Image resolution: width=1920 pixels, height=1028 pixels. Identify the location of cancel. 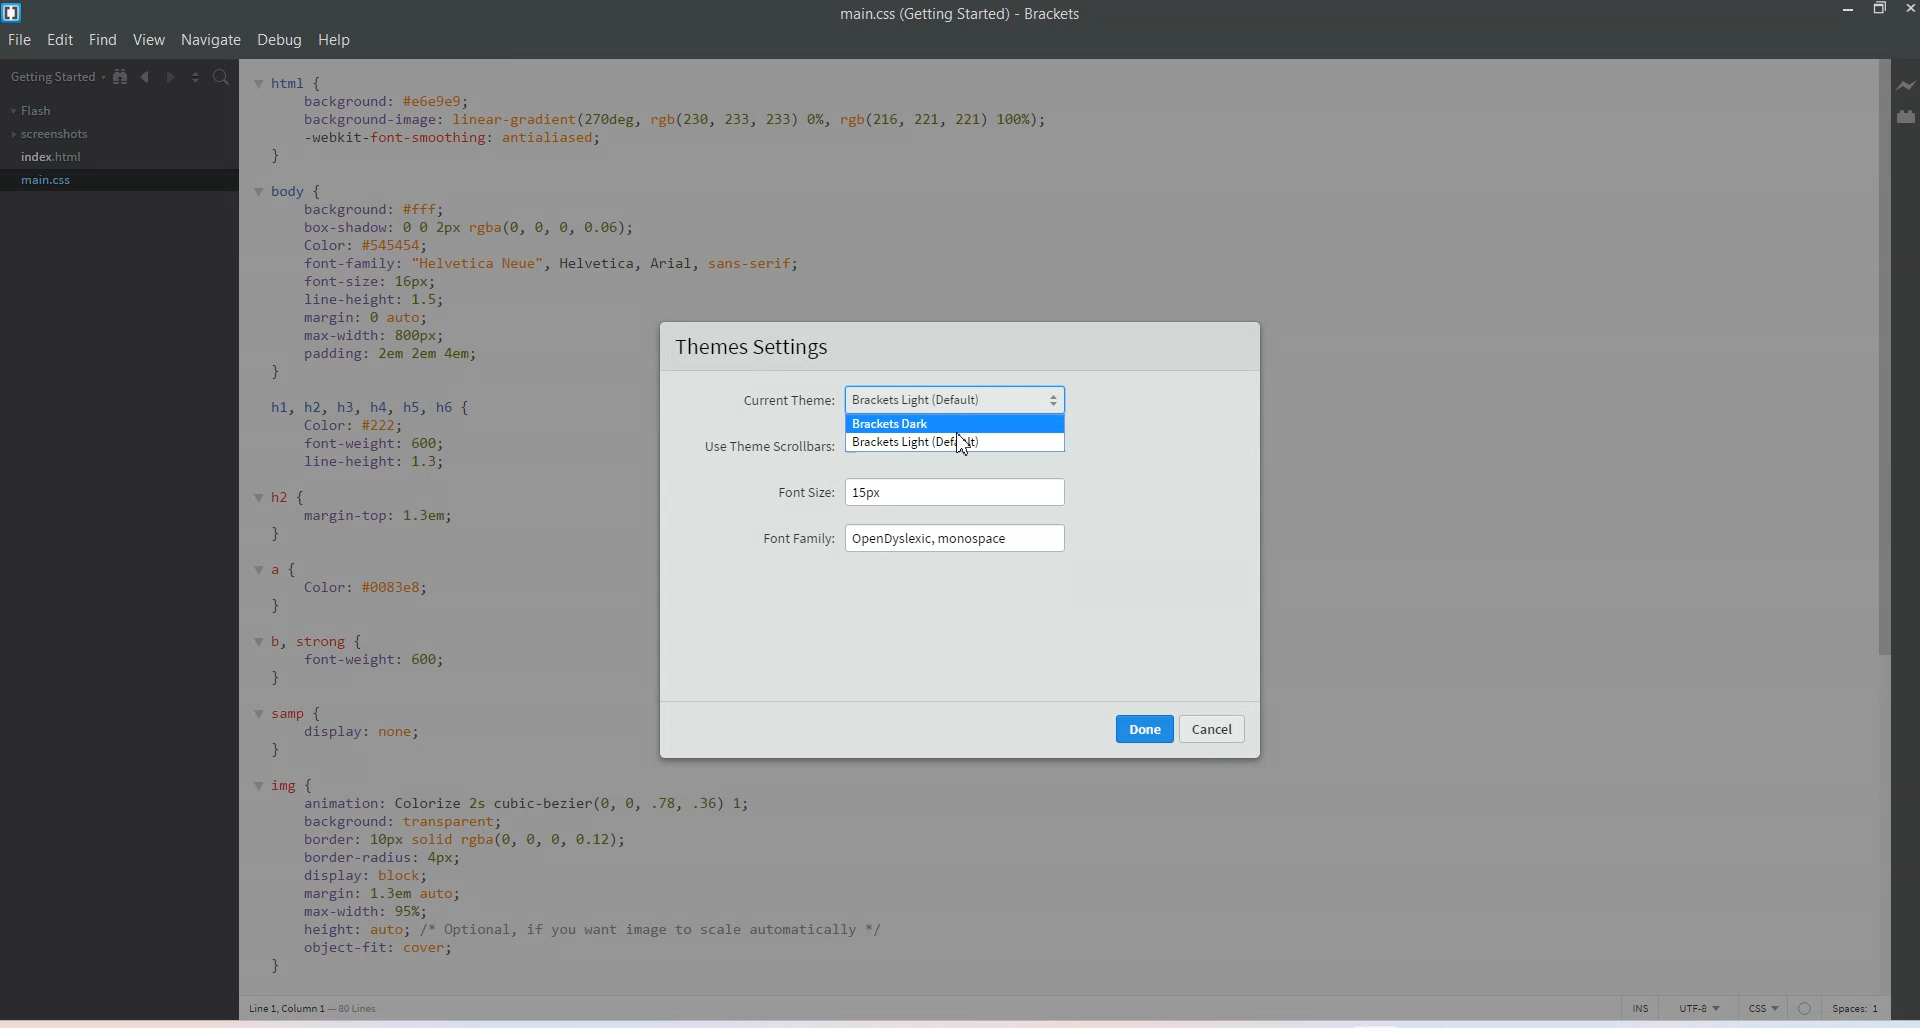
(1217, 728).